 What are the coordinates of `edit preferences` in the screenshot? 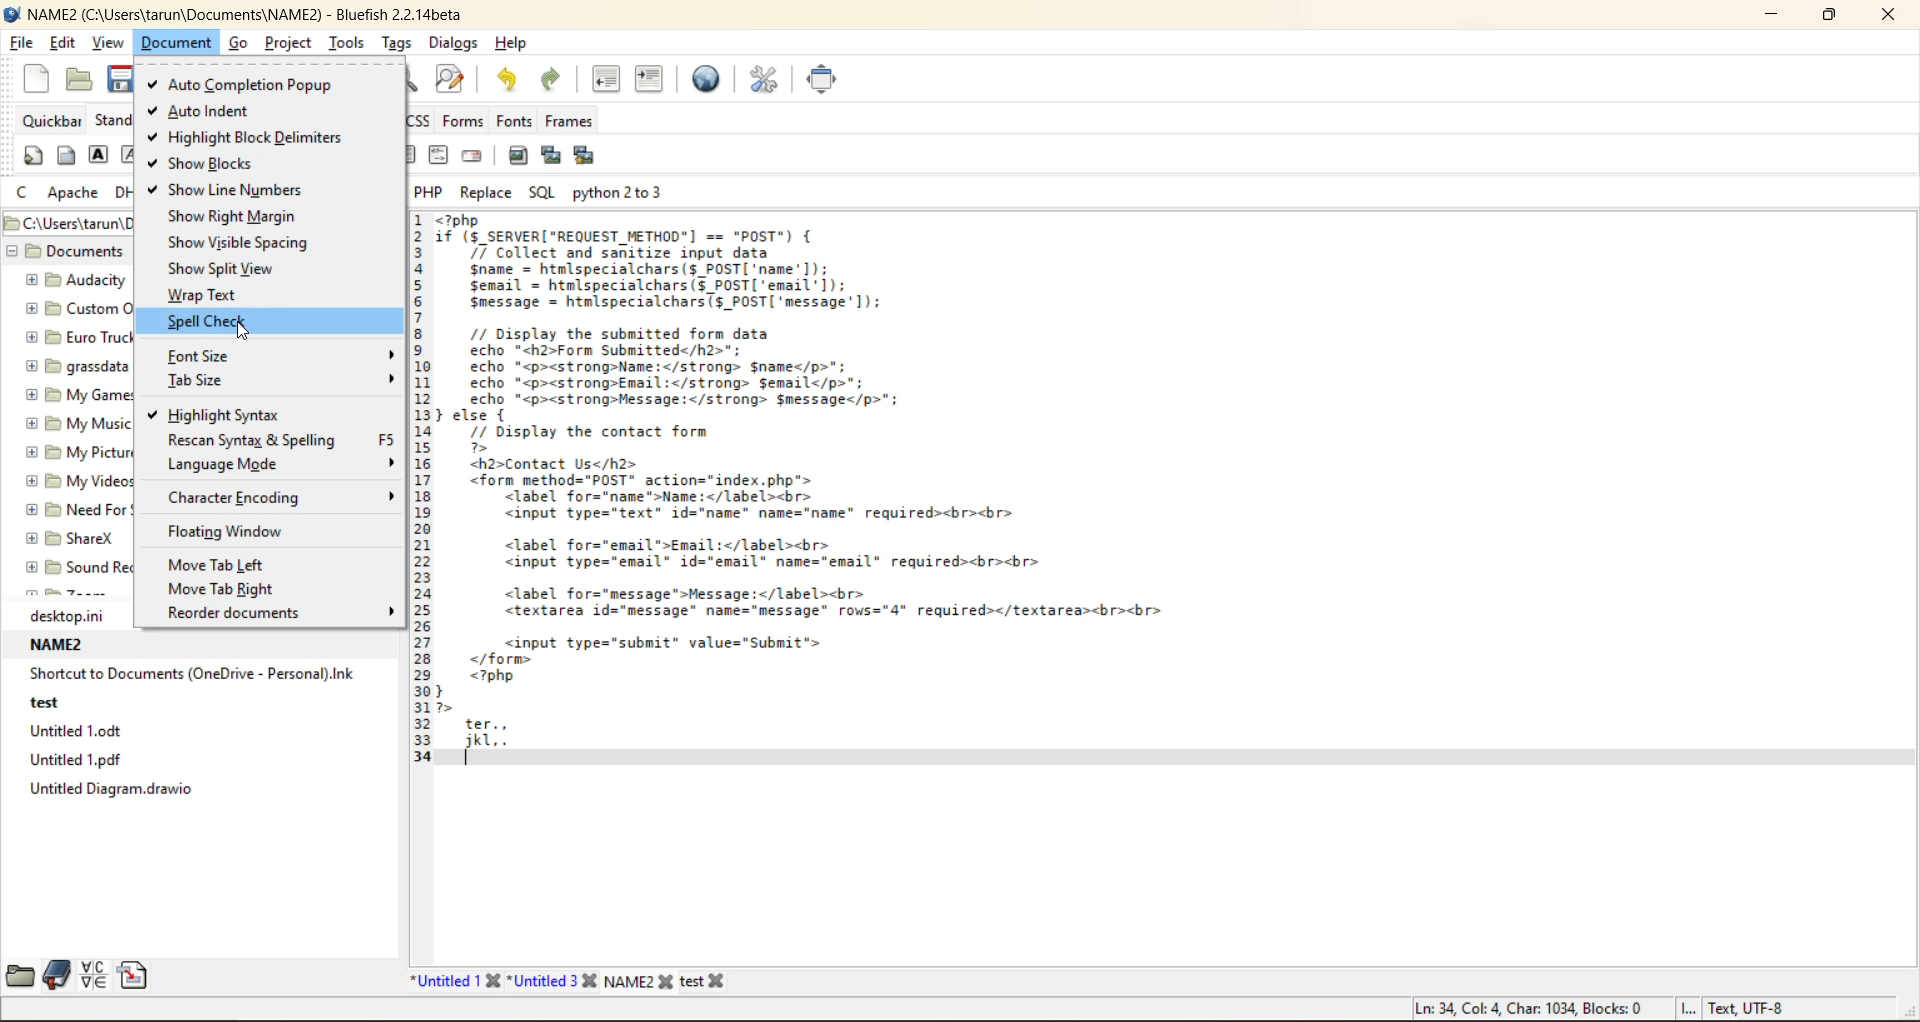 It's located at (757, 77).